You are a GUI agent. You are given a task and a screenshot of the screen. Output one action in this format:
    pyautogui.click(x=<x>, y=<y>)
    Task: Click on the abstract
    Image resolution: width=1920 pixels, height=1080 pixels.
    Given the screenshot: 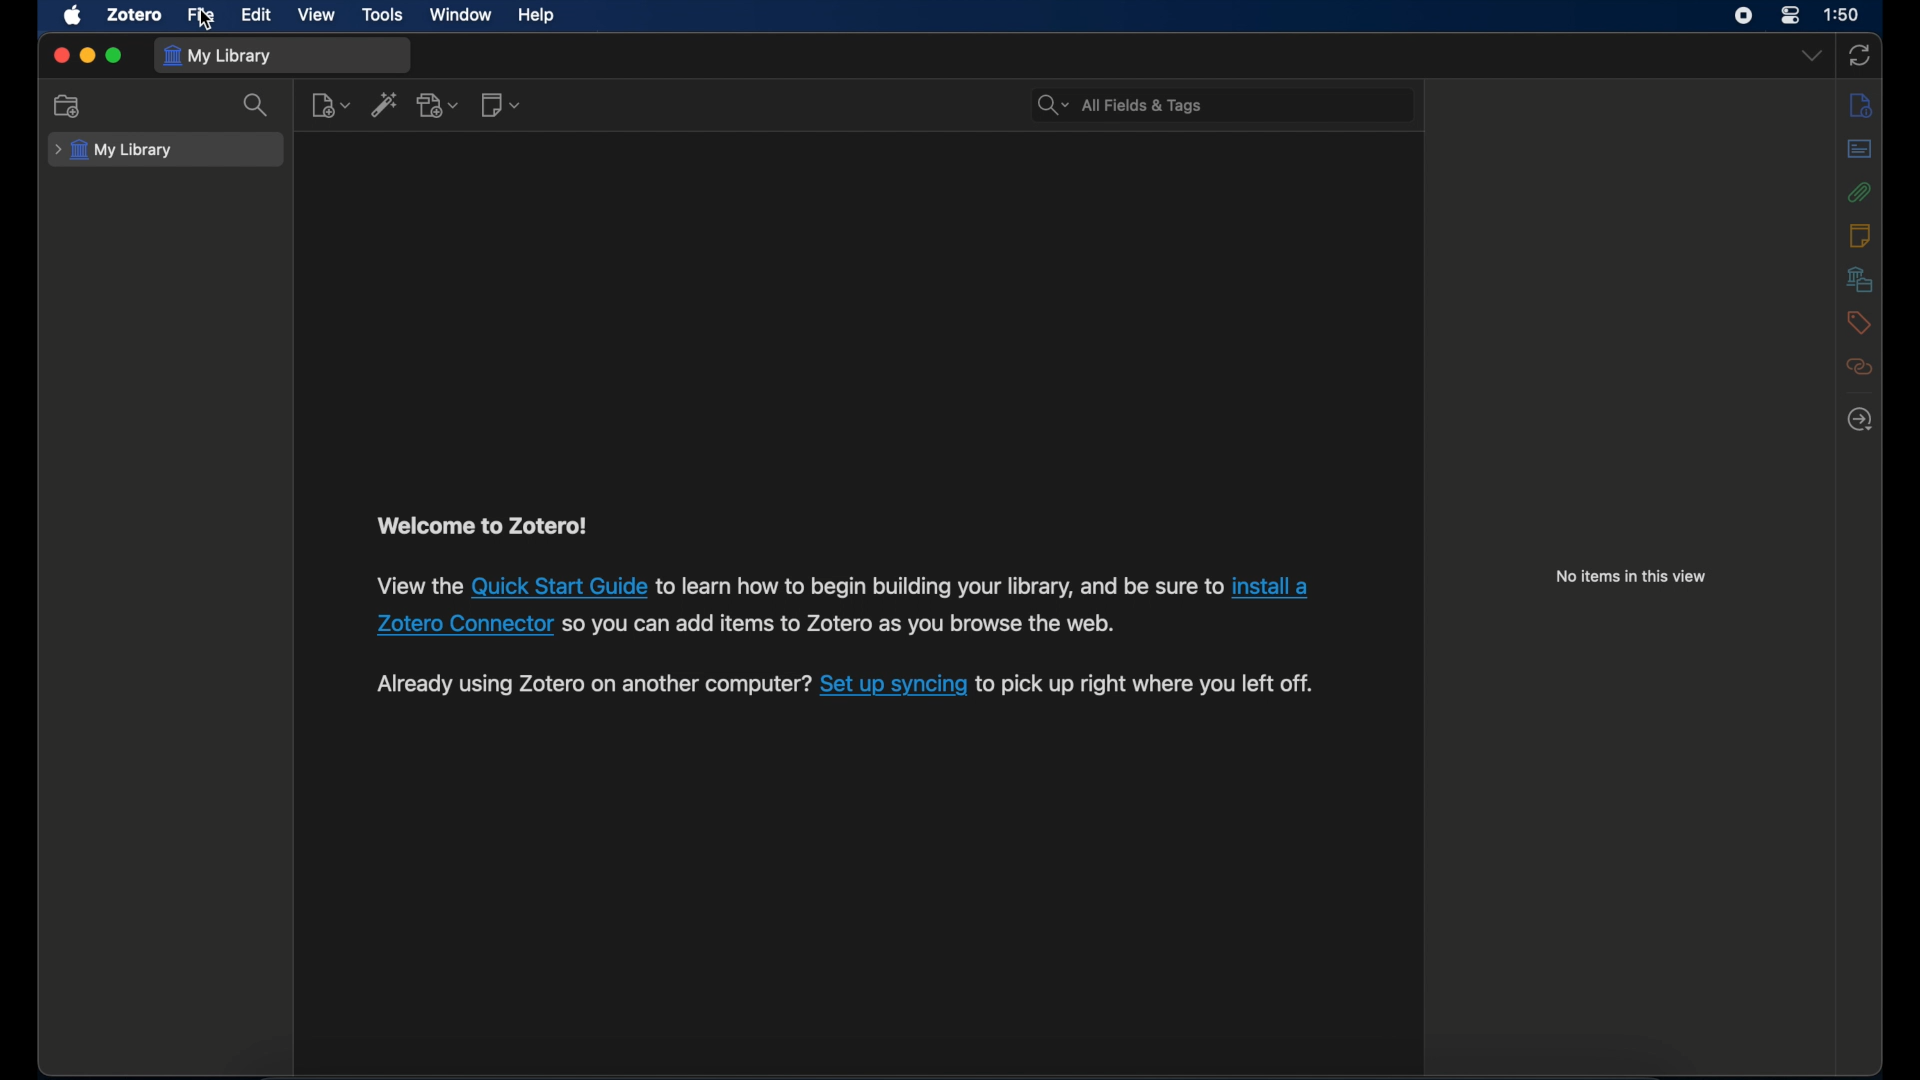 What is the action you would take?
    pyautogui.click(x=1860, y=148)
    